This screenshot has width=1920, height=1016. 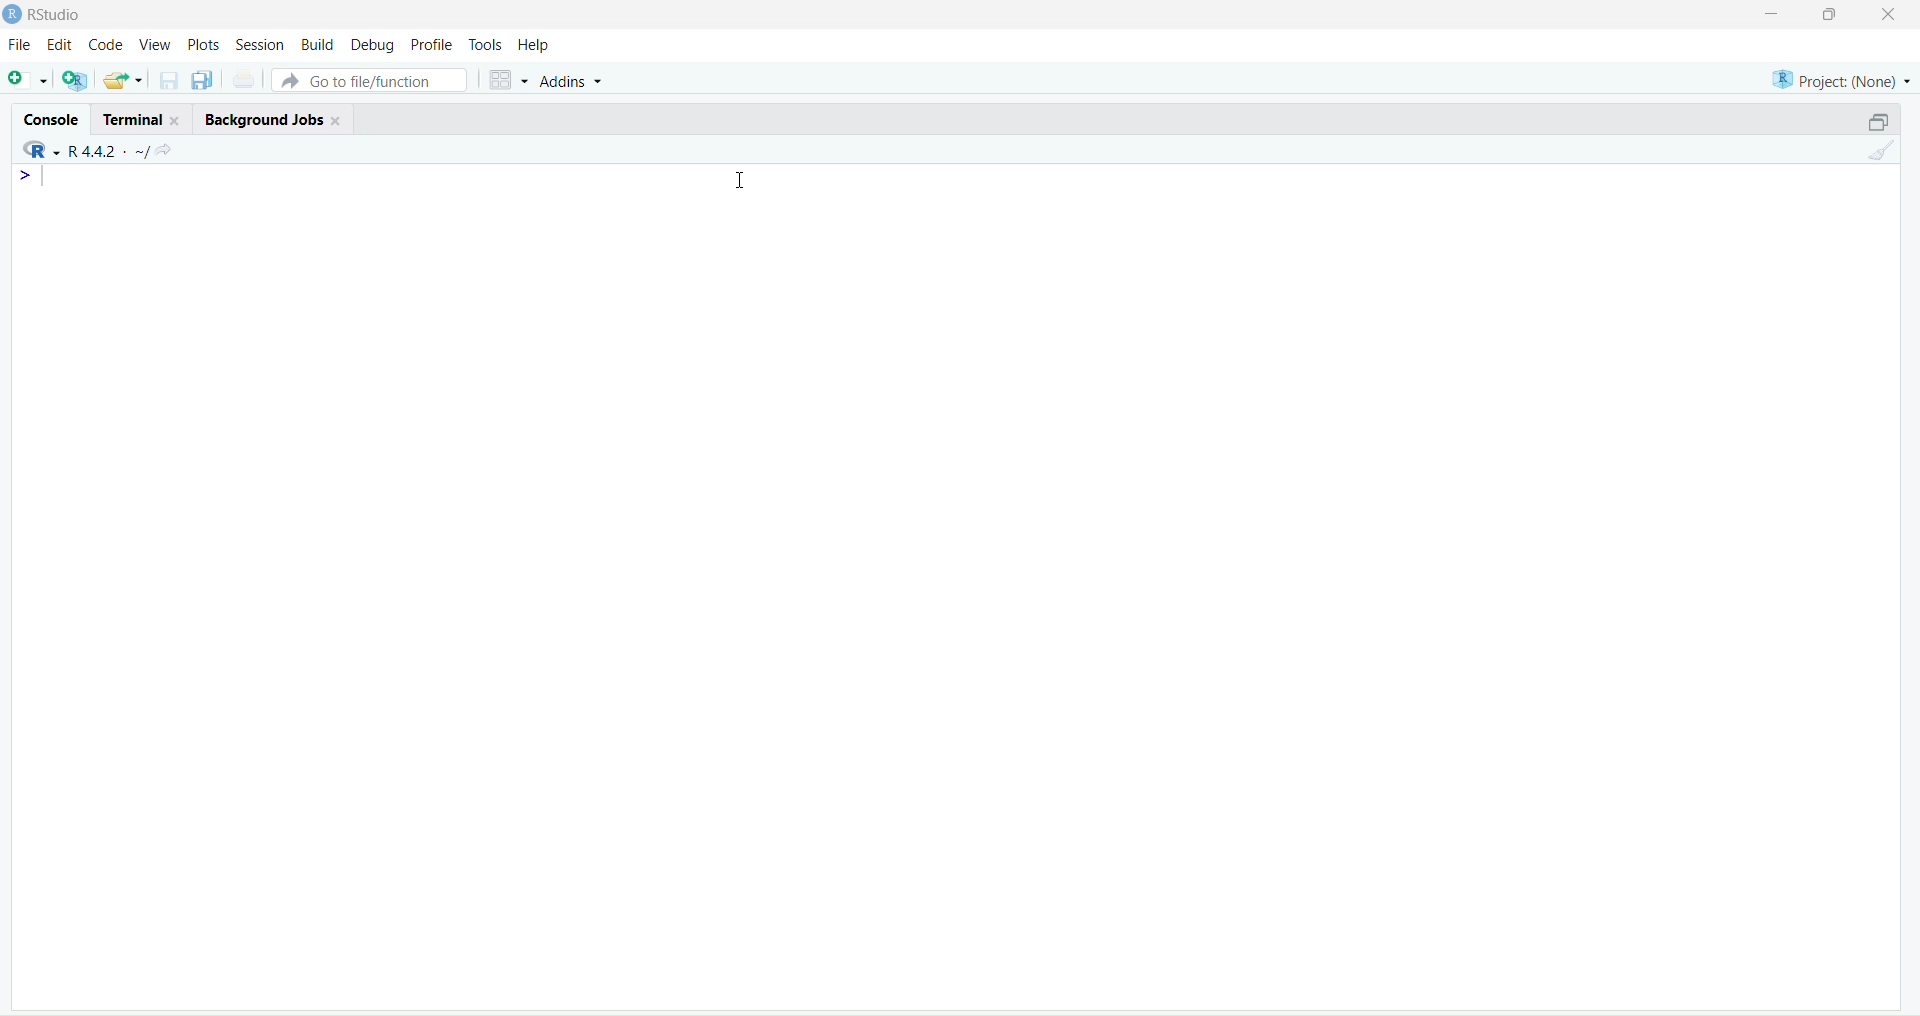 What do you see at coordinates (21, 44) in the screenshot?
I see `File` at bounding box center [21, 44].